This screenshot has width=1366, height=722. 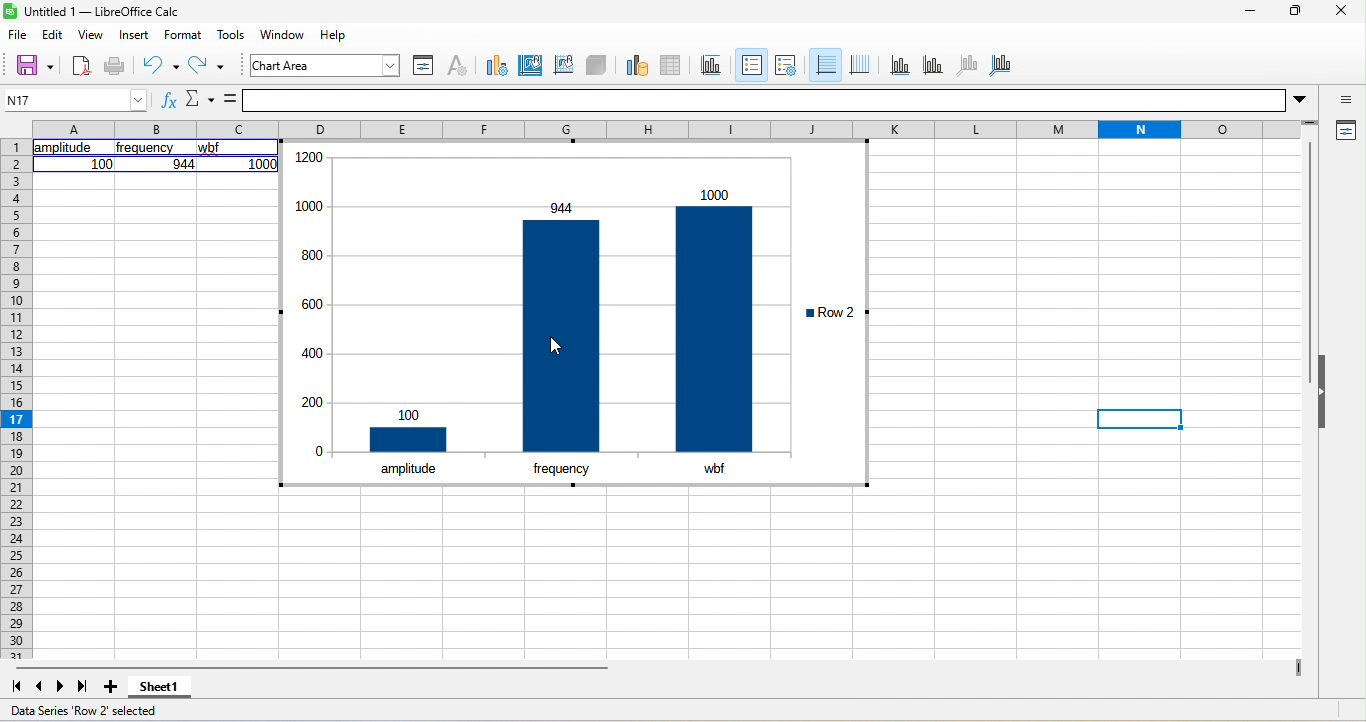 I want to click on title, so click(x=709, y=69).